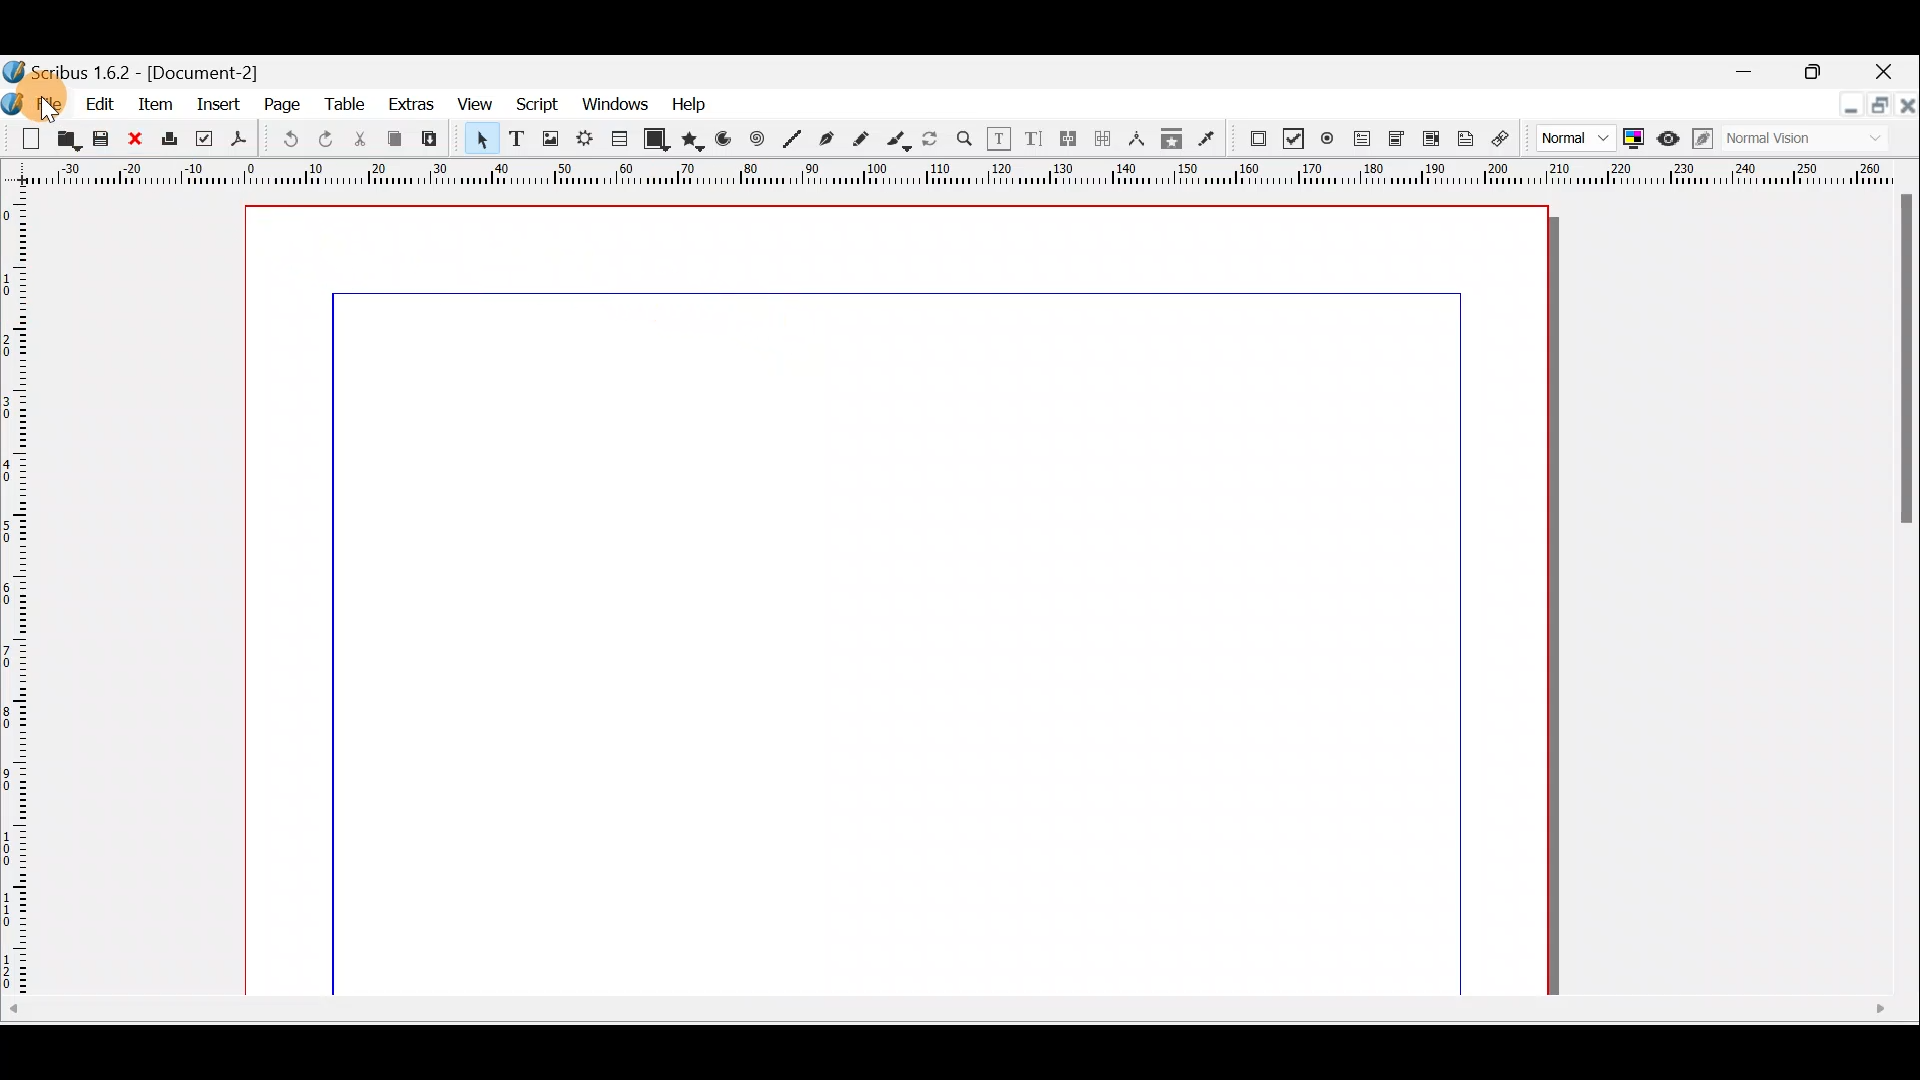  What do you see at coordinates (1908, 107) in the screenshot?
I see `Close` at bounding box center [1908, 107].